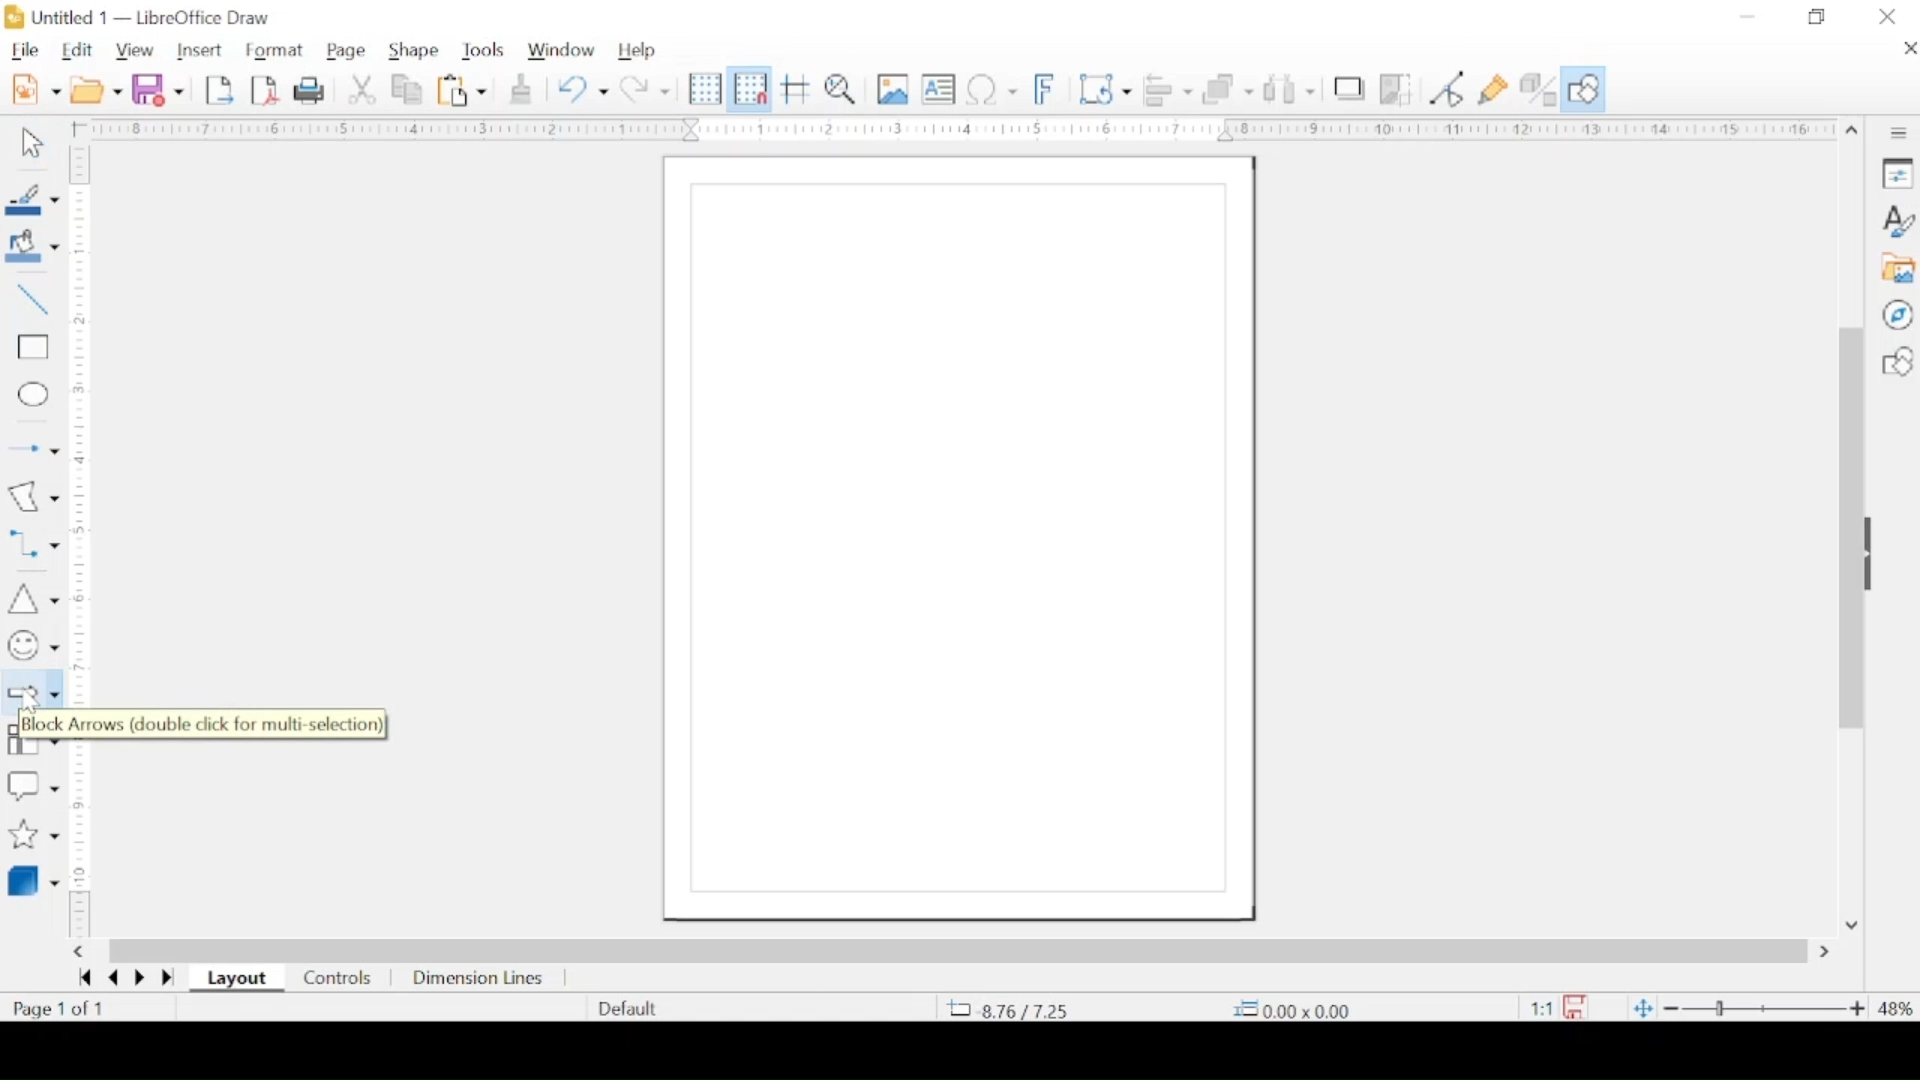  What do you see at coordinates (1897, 172) in the screenshot?
I see `properties` at bounding box center [1897, 172].